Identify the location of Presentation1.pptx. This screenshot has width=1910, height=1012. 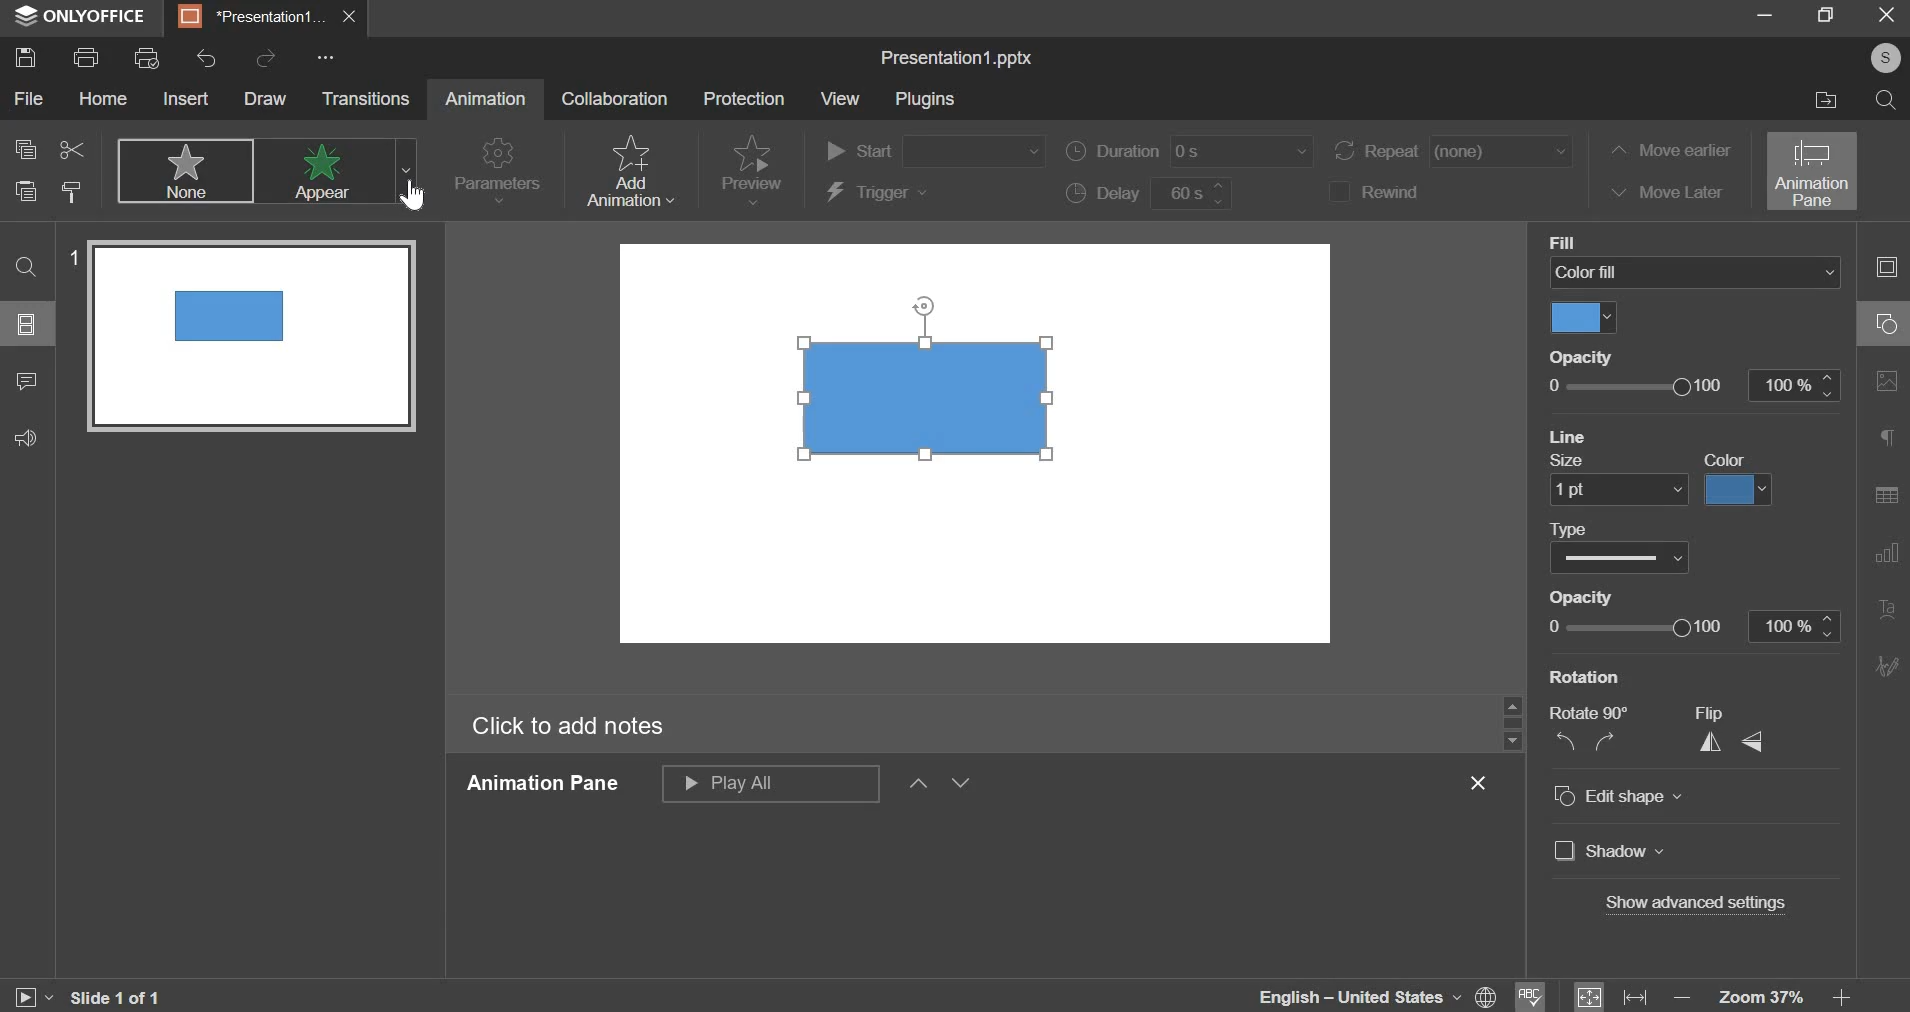
(962, 56).